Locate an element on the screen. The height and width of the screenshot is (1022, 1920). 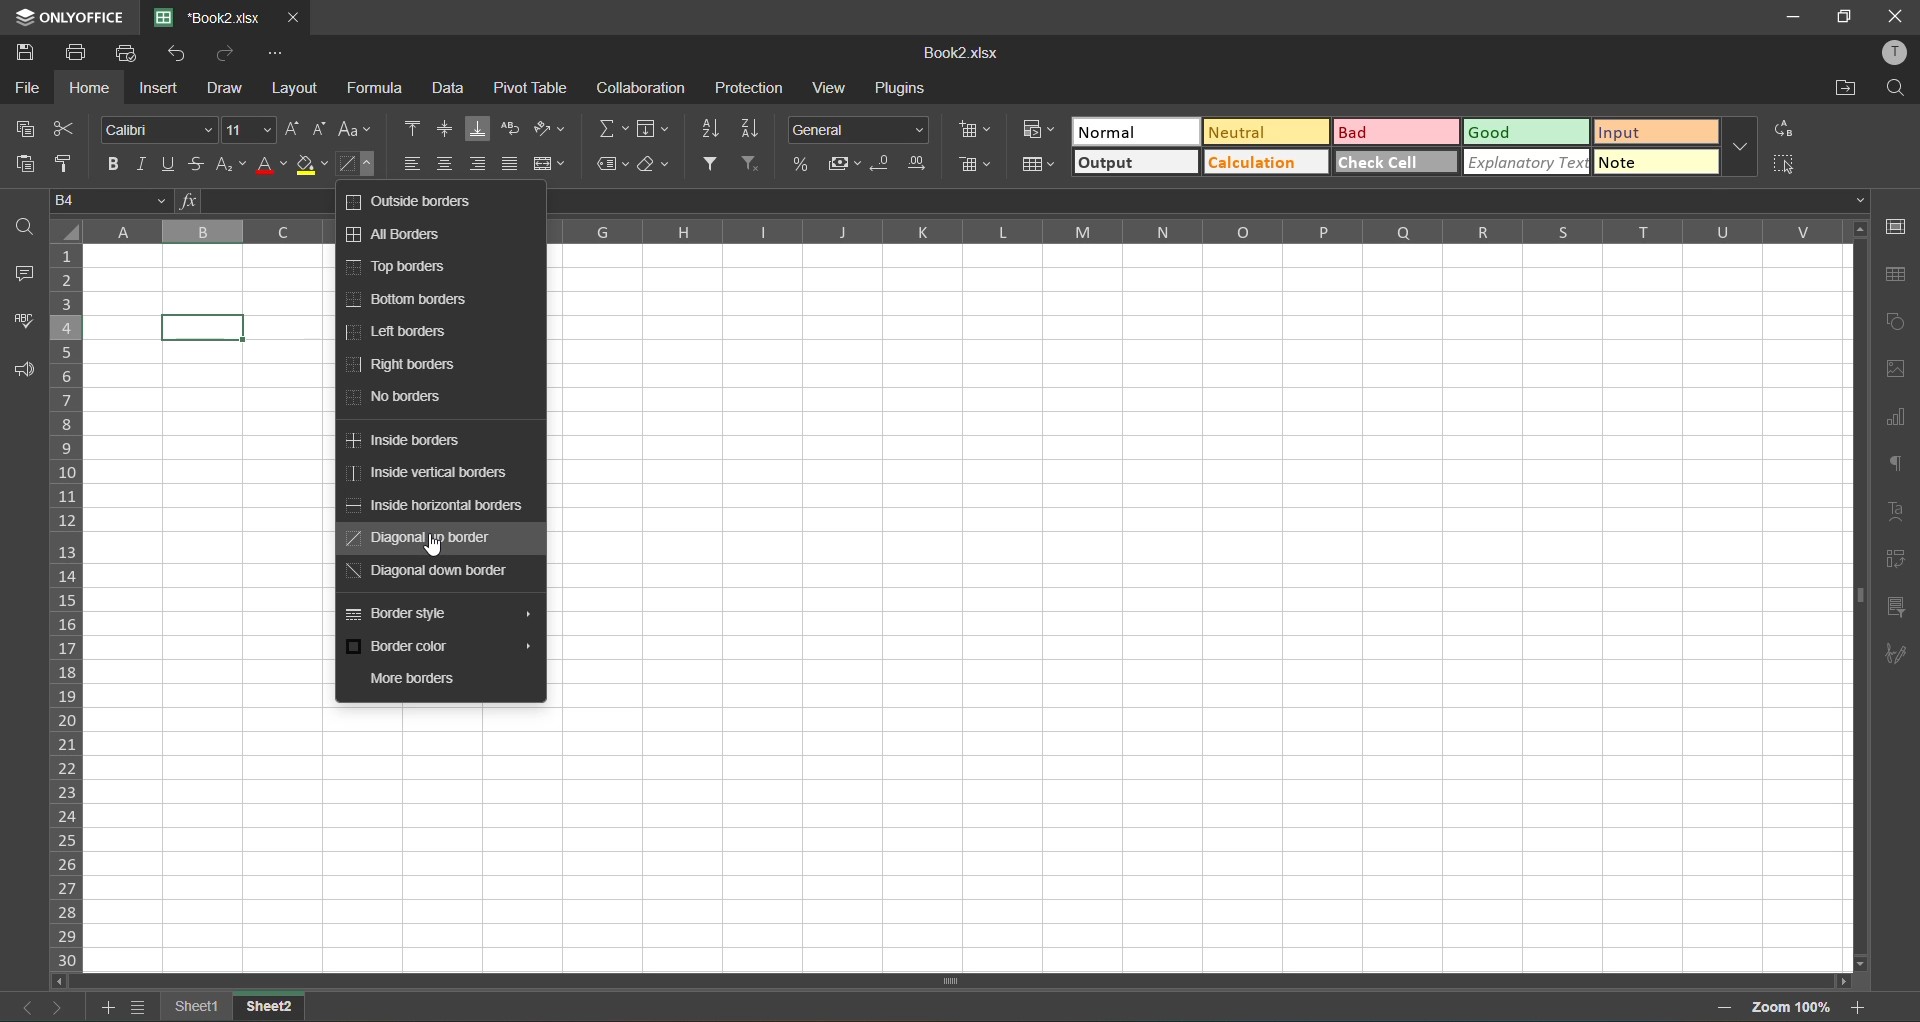
signature is located at coordinates (1896, 656).